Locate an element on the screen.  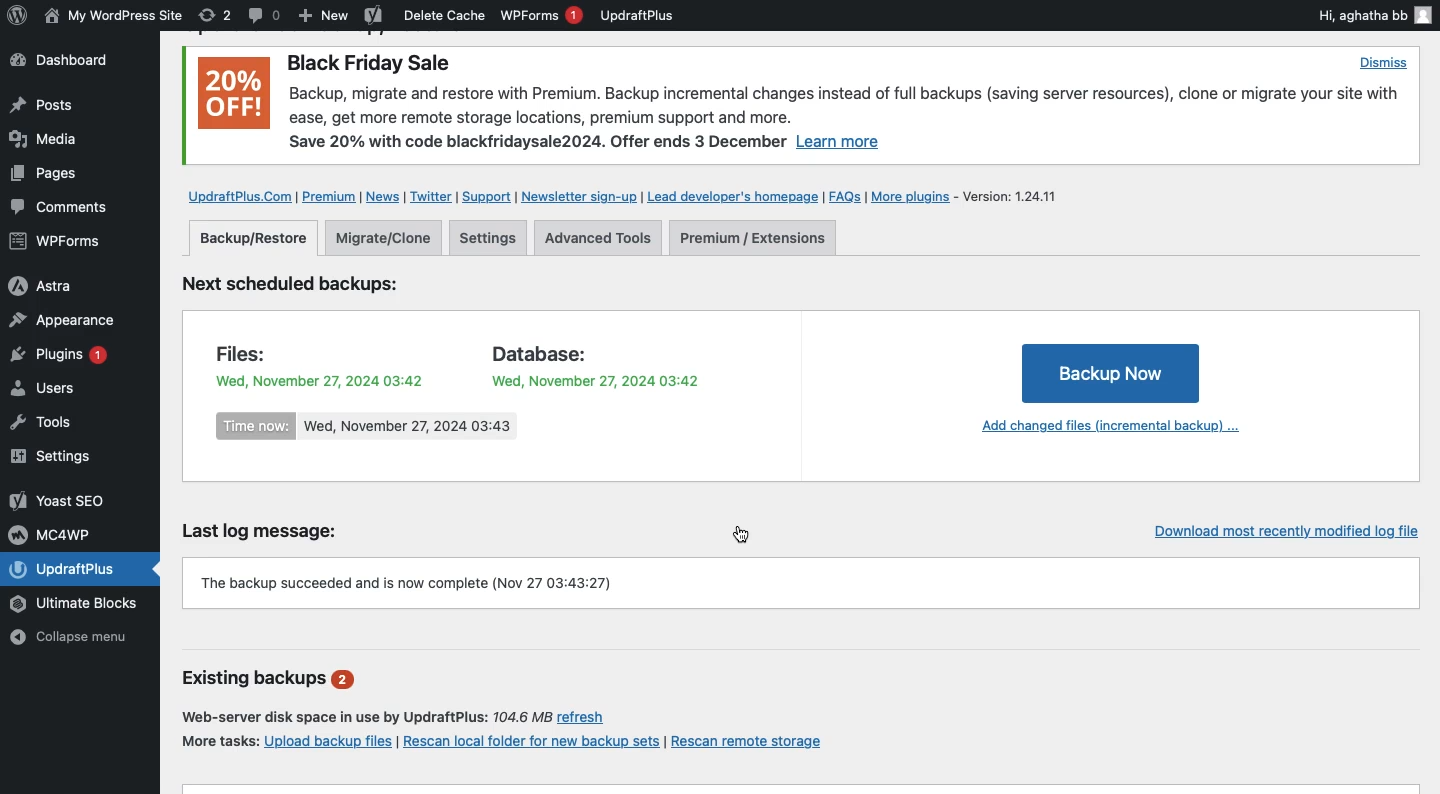
Existing backups 2 is located at coordinates (281, 681).